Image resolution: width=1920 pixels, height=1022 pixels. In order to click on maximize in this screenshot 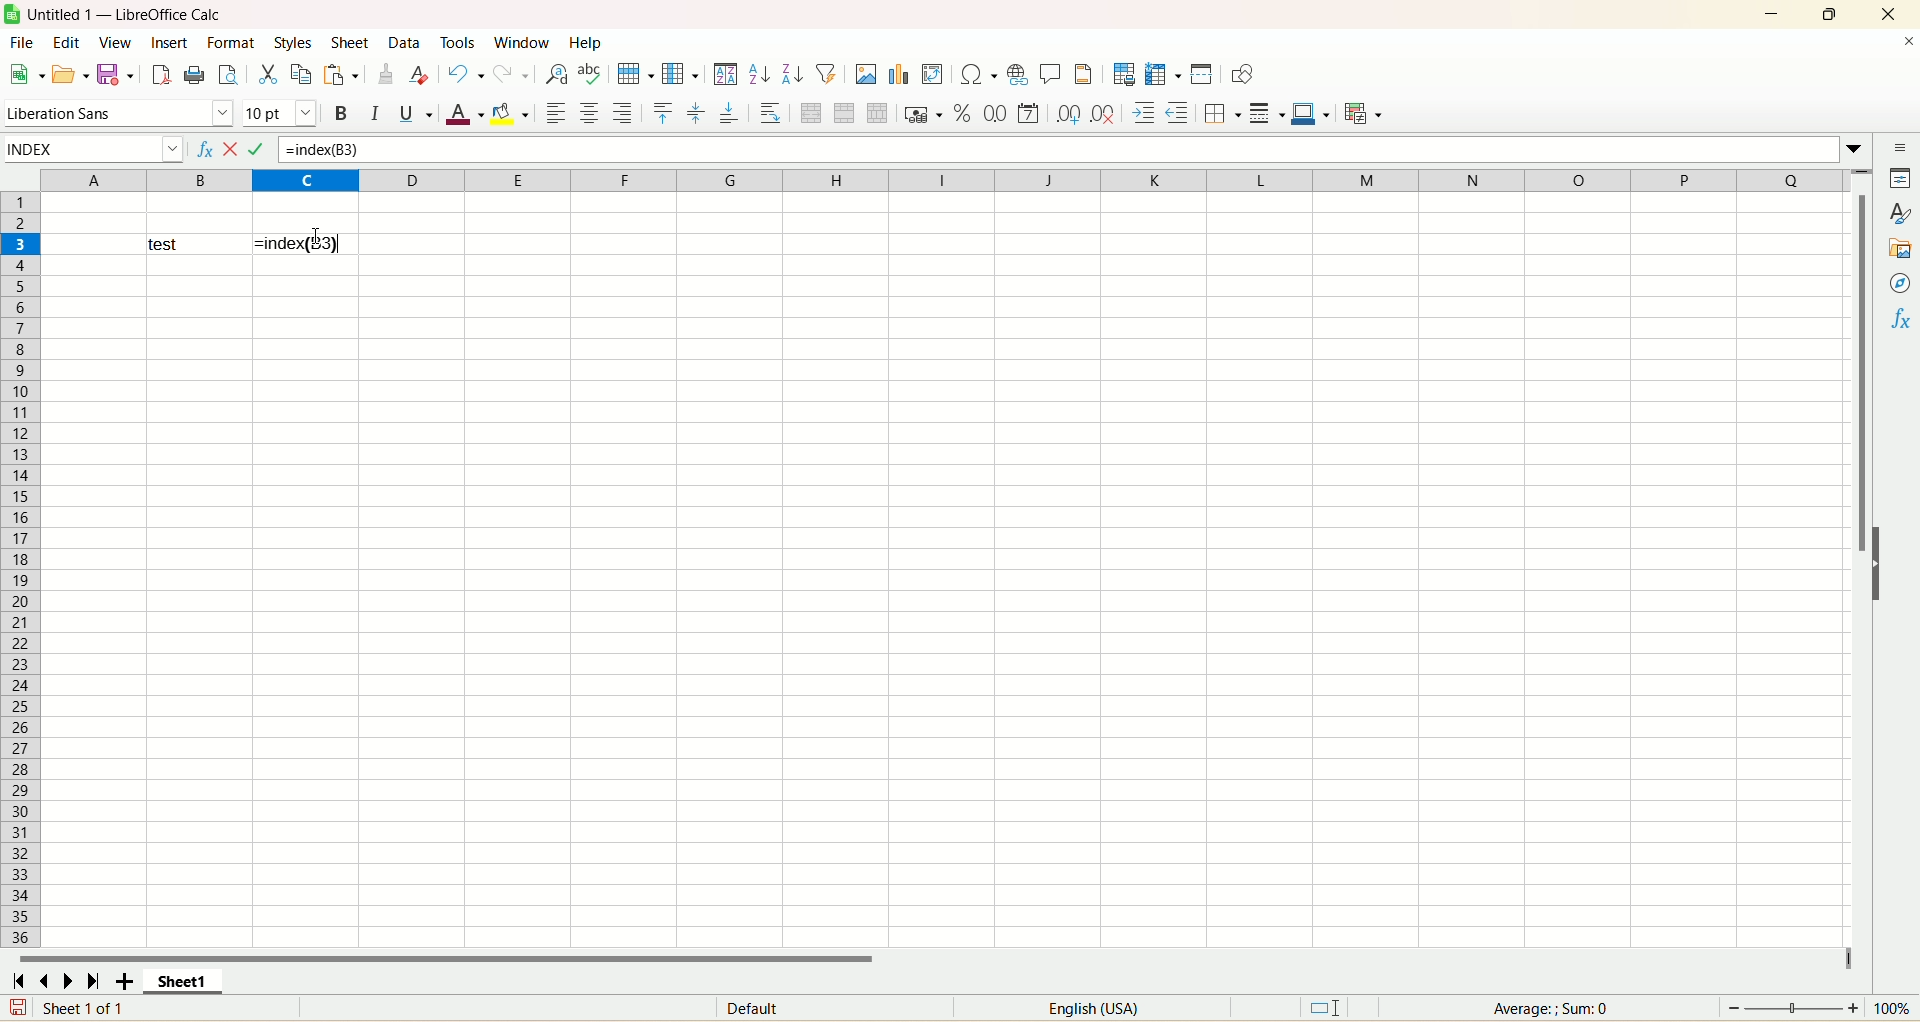, I will do `click(1829, 14)`.